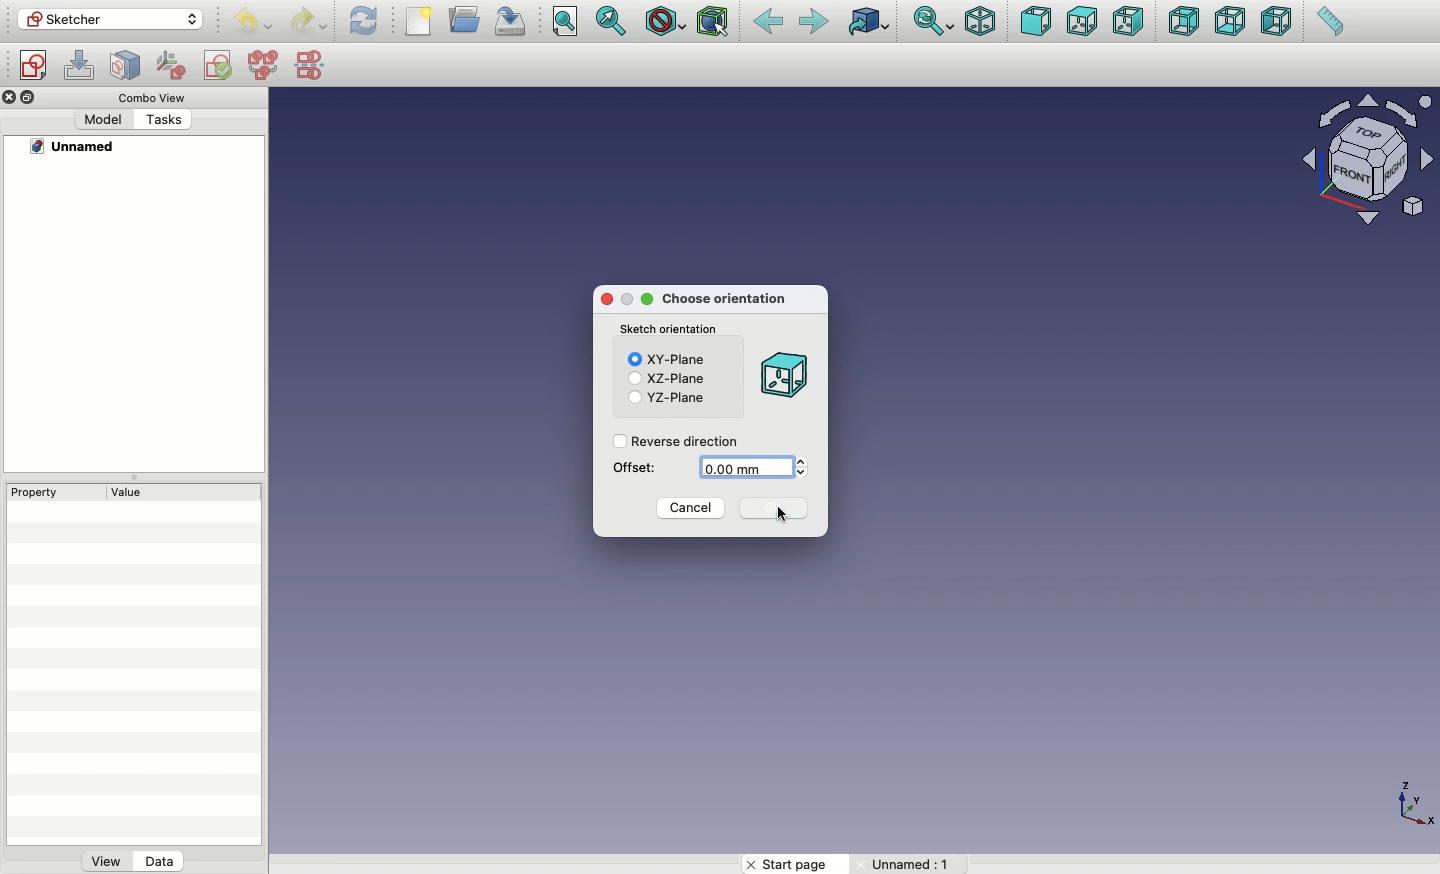  I want to click on , so click(1358, 163).